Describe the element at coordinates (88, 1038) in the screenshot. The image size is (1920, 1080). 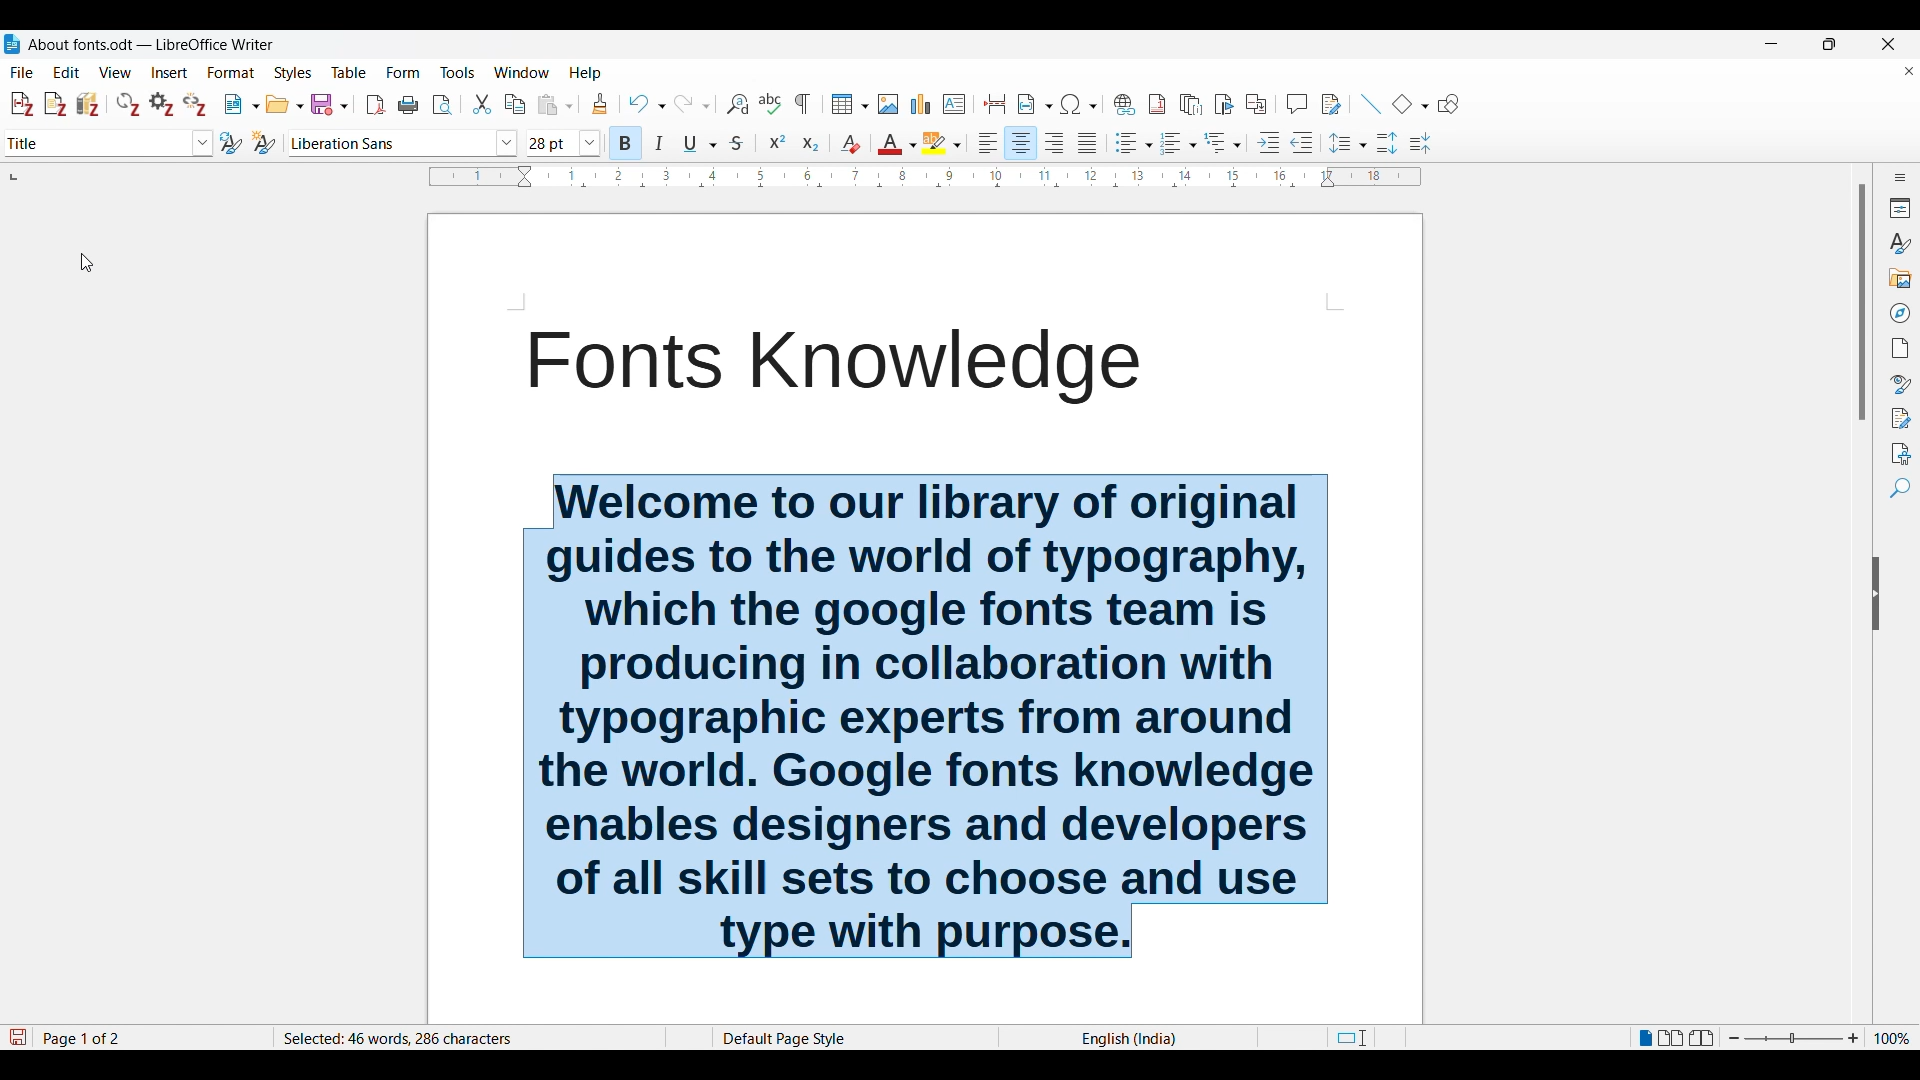
I see `Status bar details about current document` at that location.